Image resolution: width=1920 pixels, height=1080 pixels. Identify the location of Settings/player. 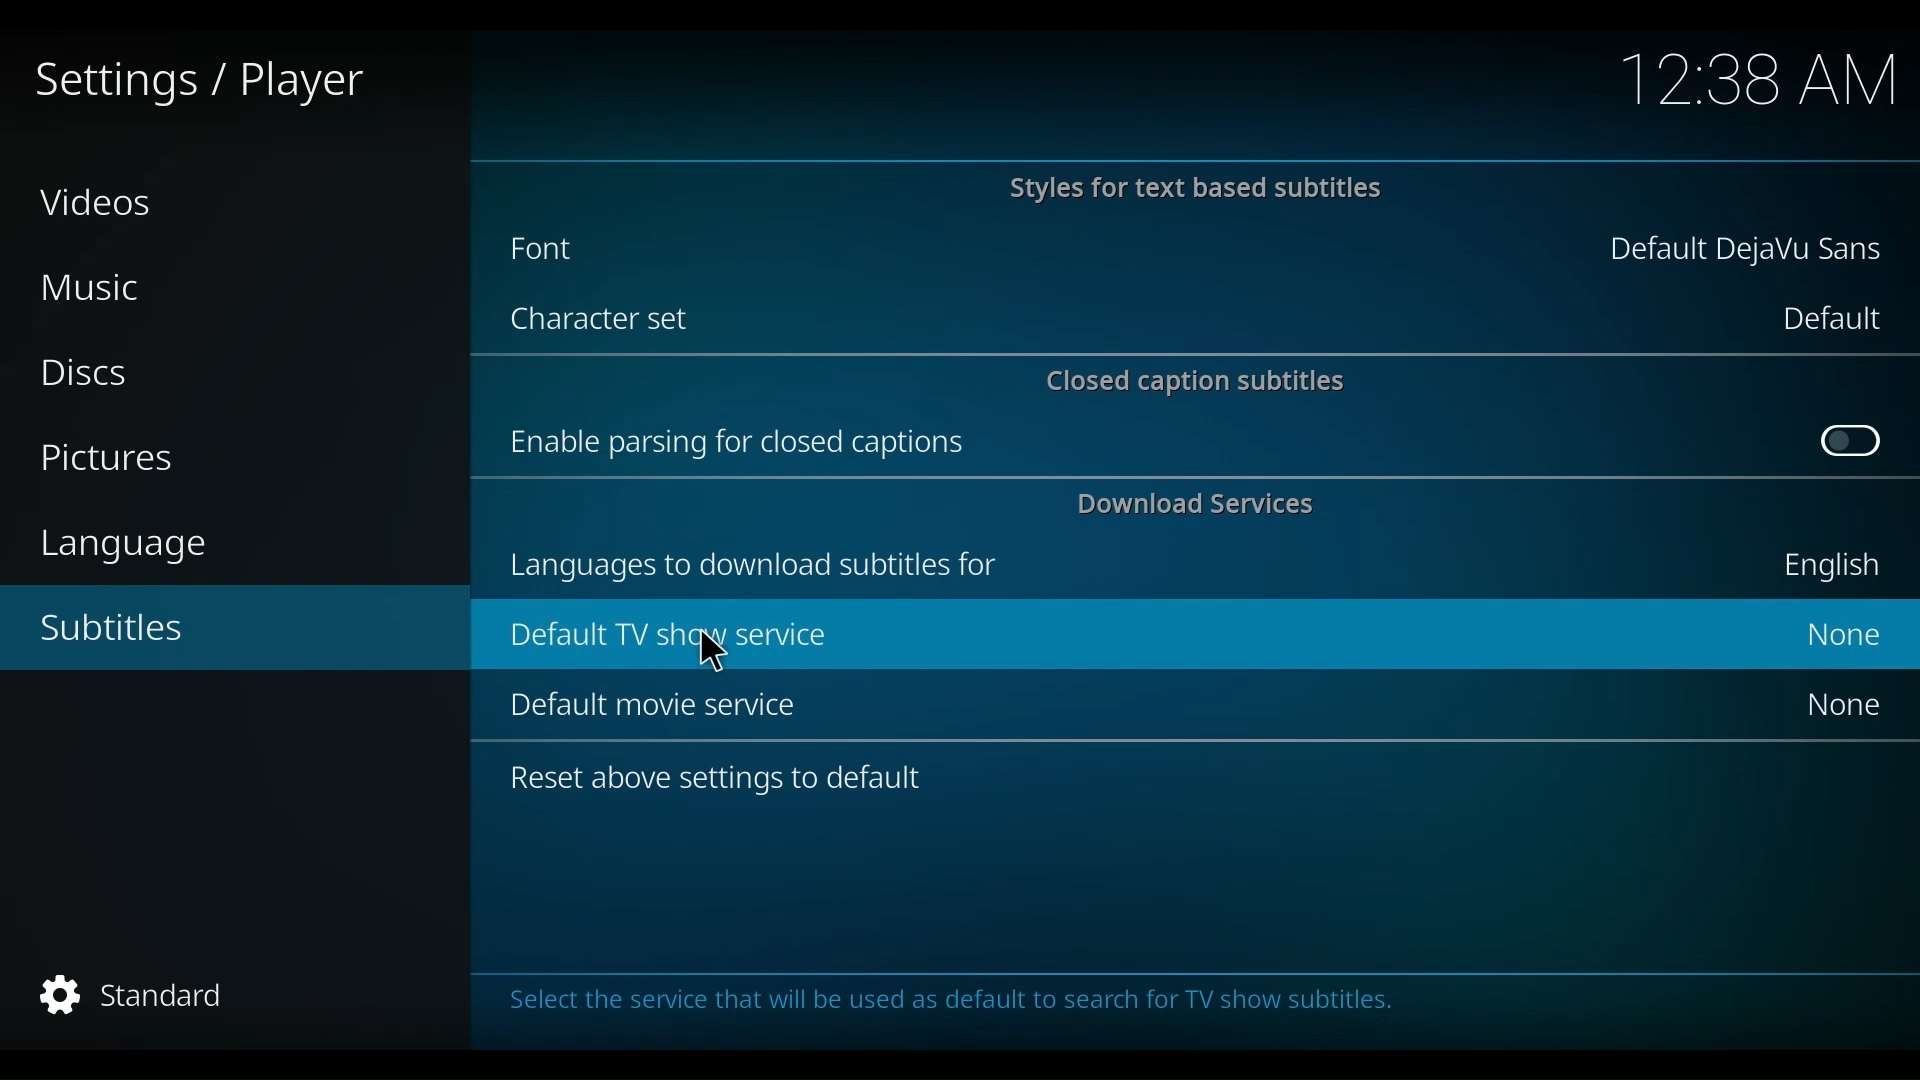
(196, 83).